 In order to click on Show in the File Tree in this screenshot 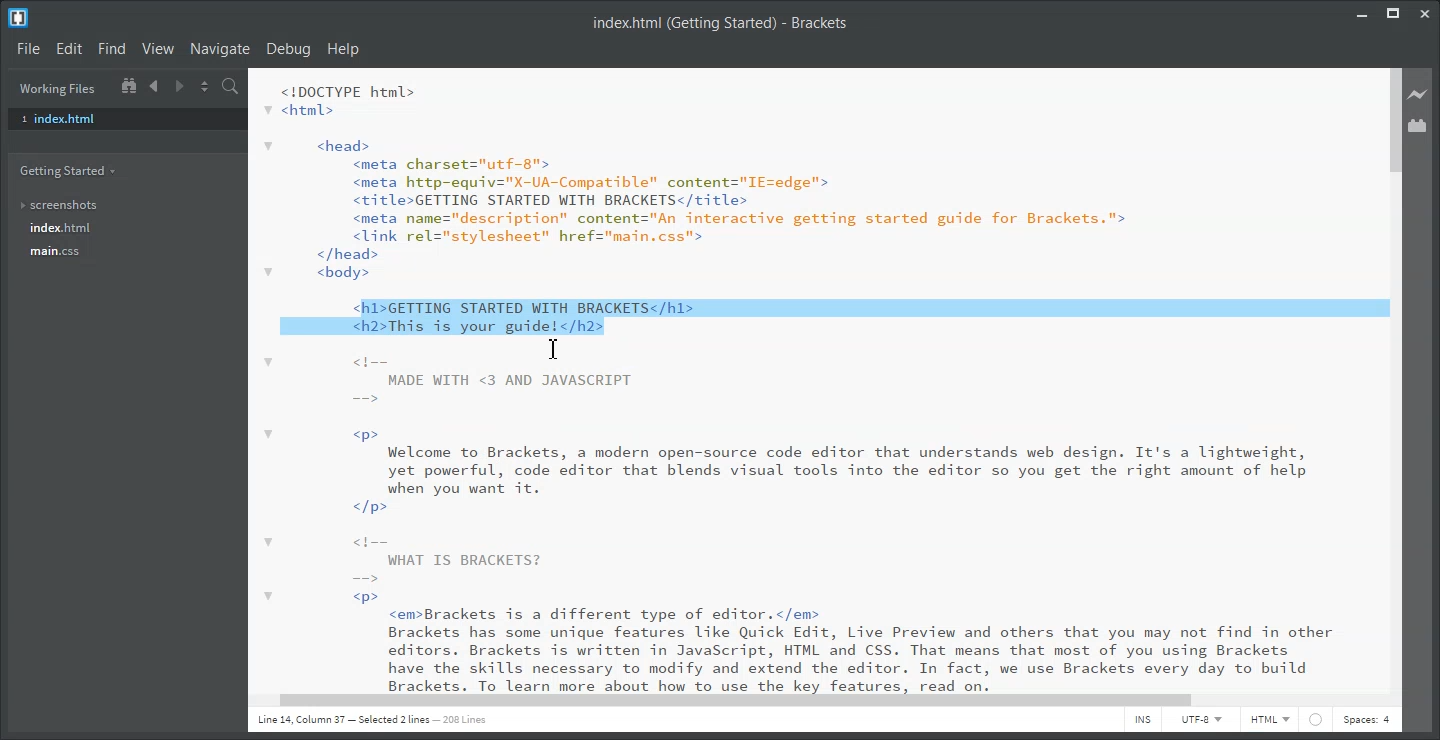, I will do `click(129, 86)`.